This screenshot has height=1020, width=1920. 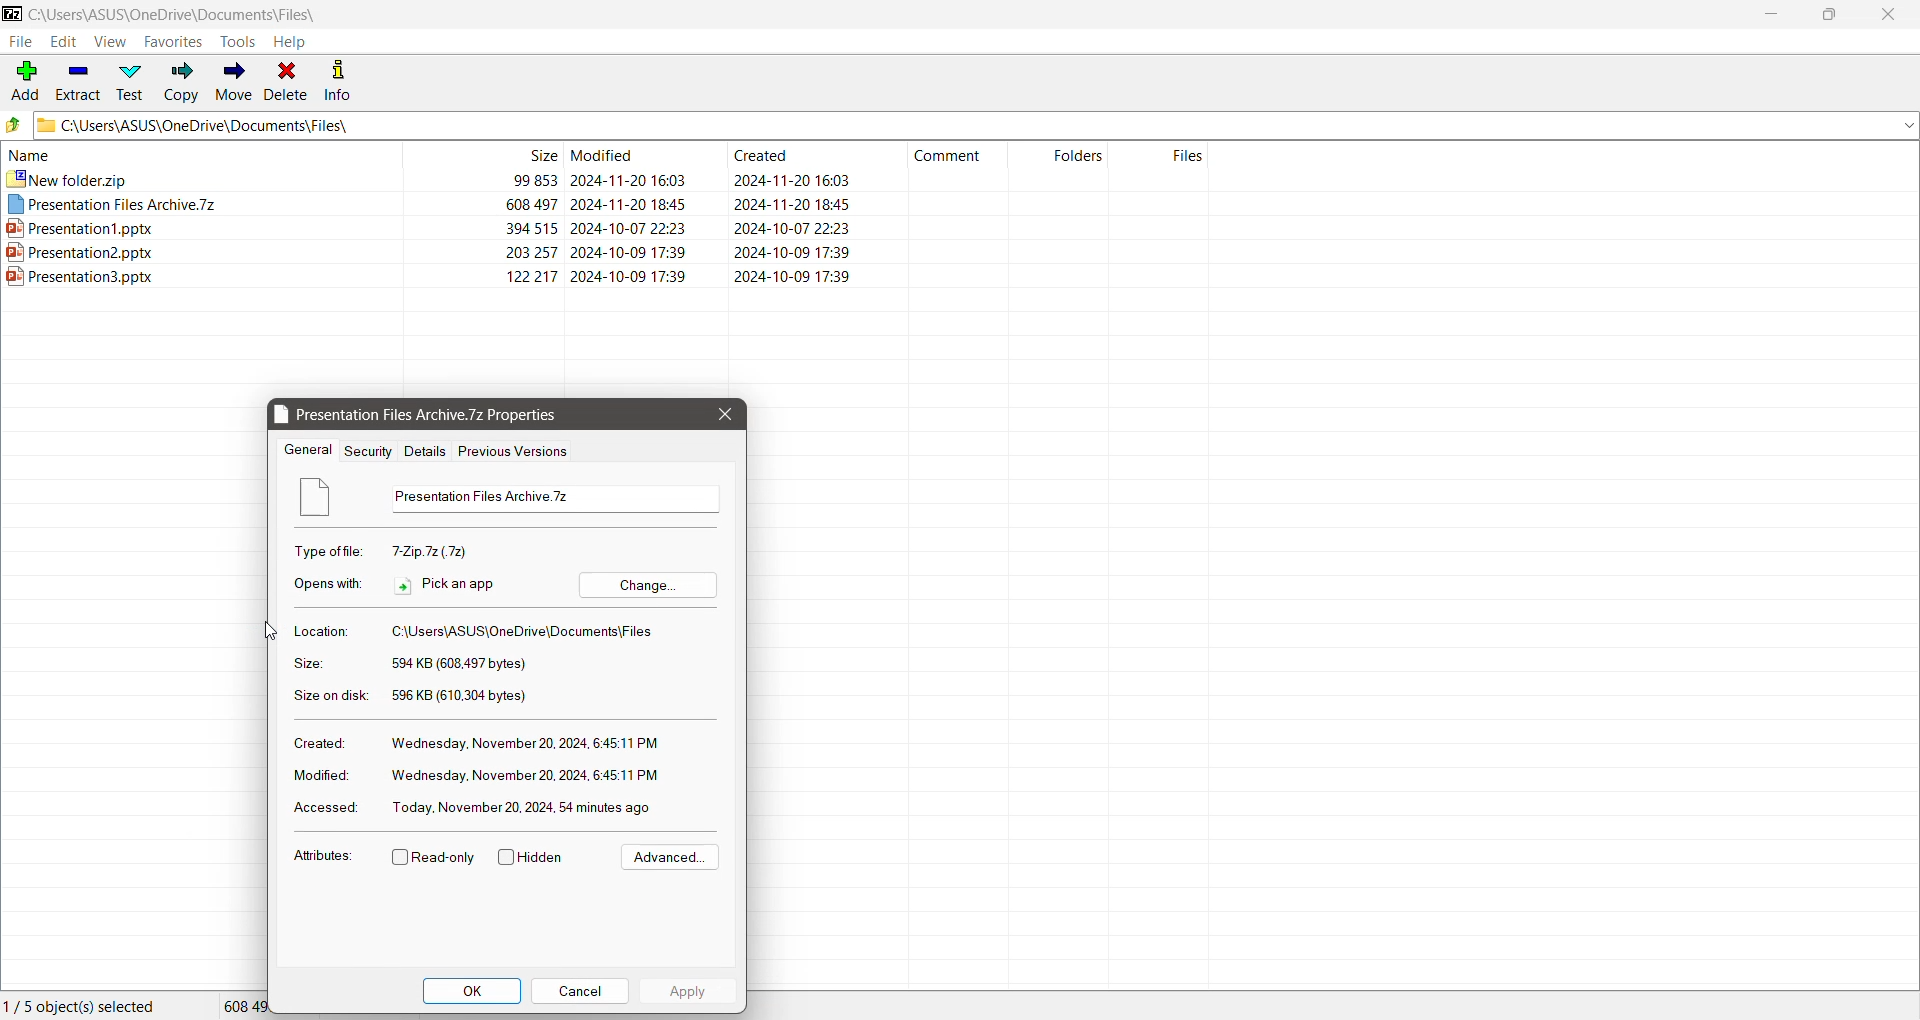 I want to click on Current Folder Path, so click(x=177, y=13).